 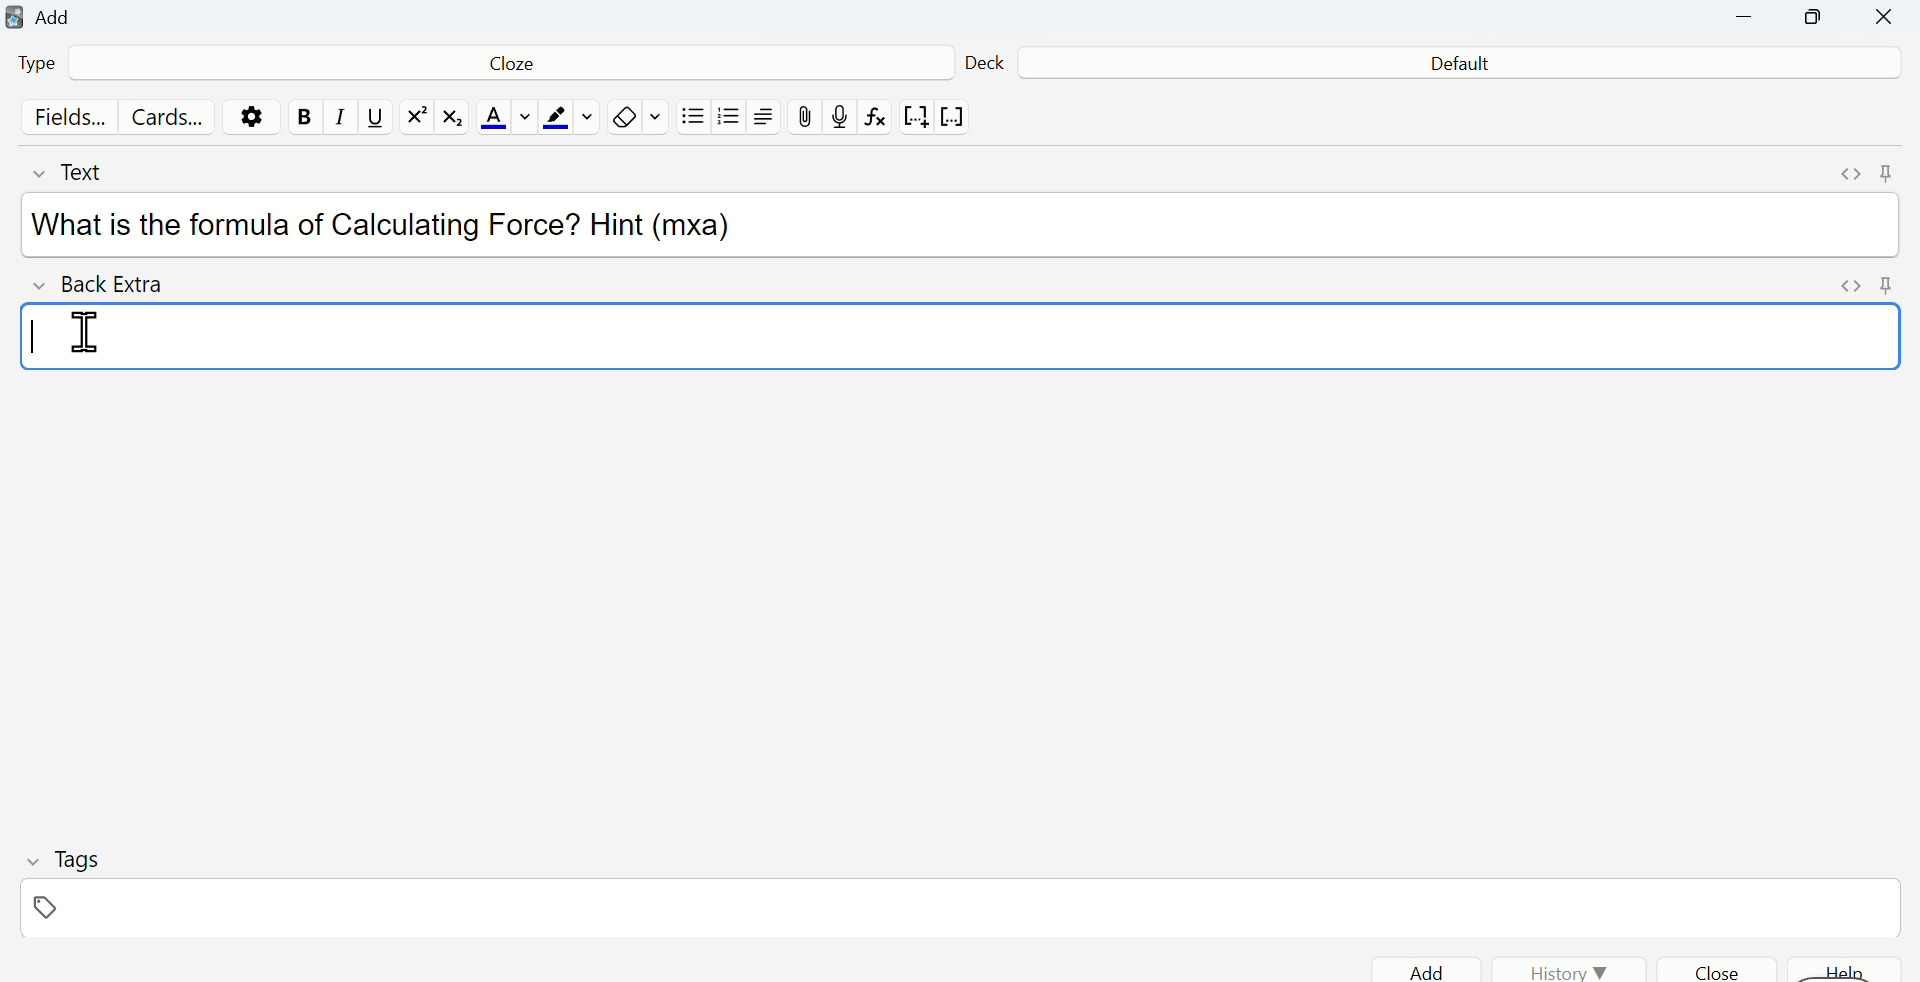 I want to click on Deck, so click(x=985, y=59).